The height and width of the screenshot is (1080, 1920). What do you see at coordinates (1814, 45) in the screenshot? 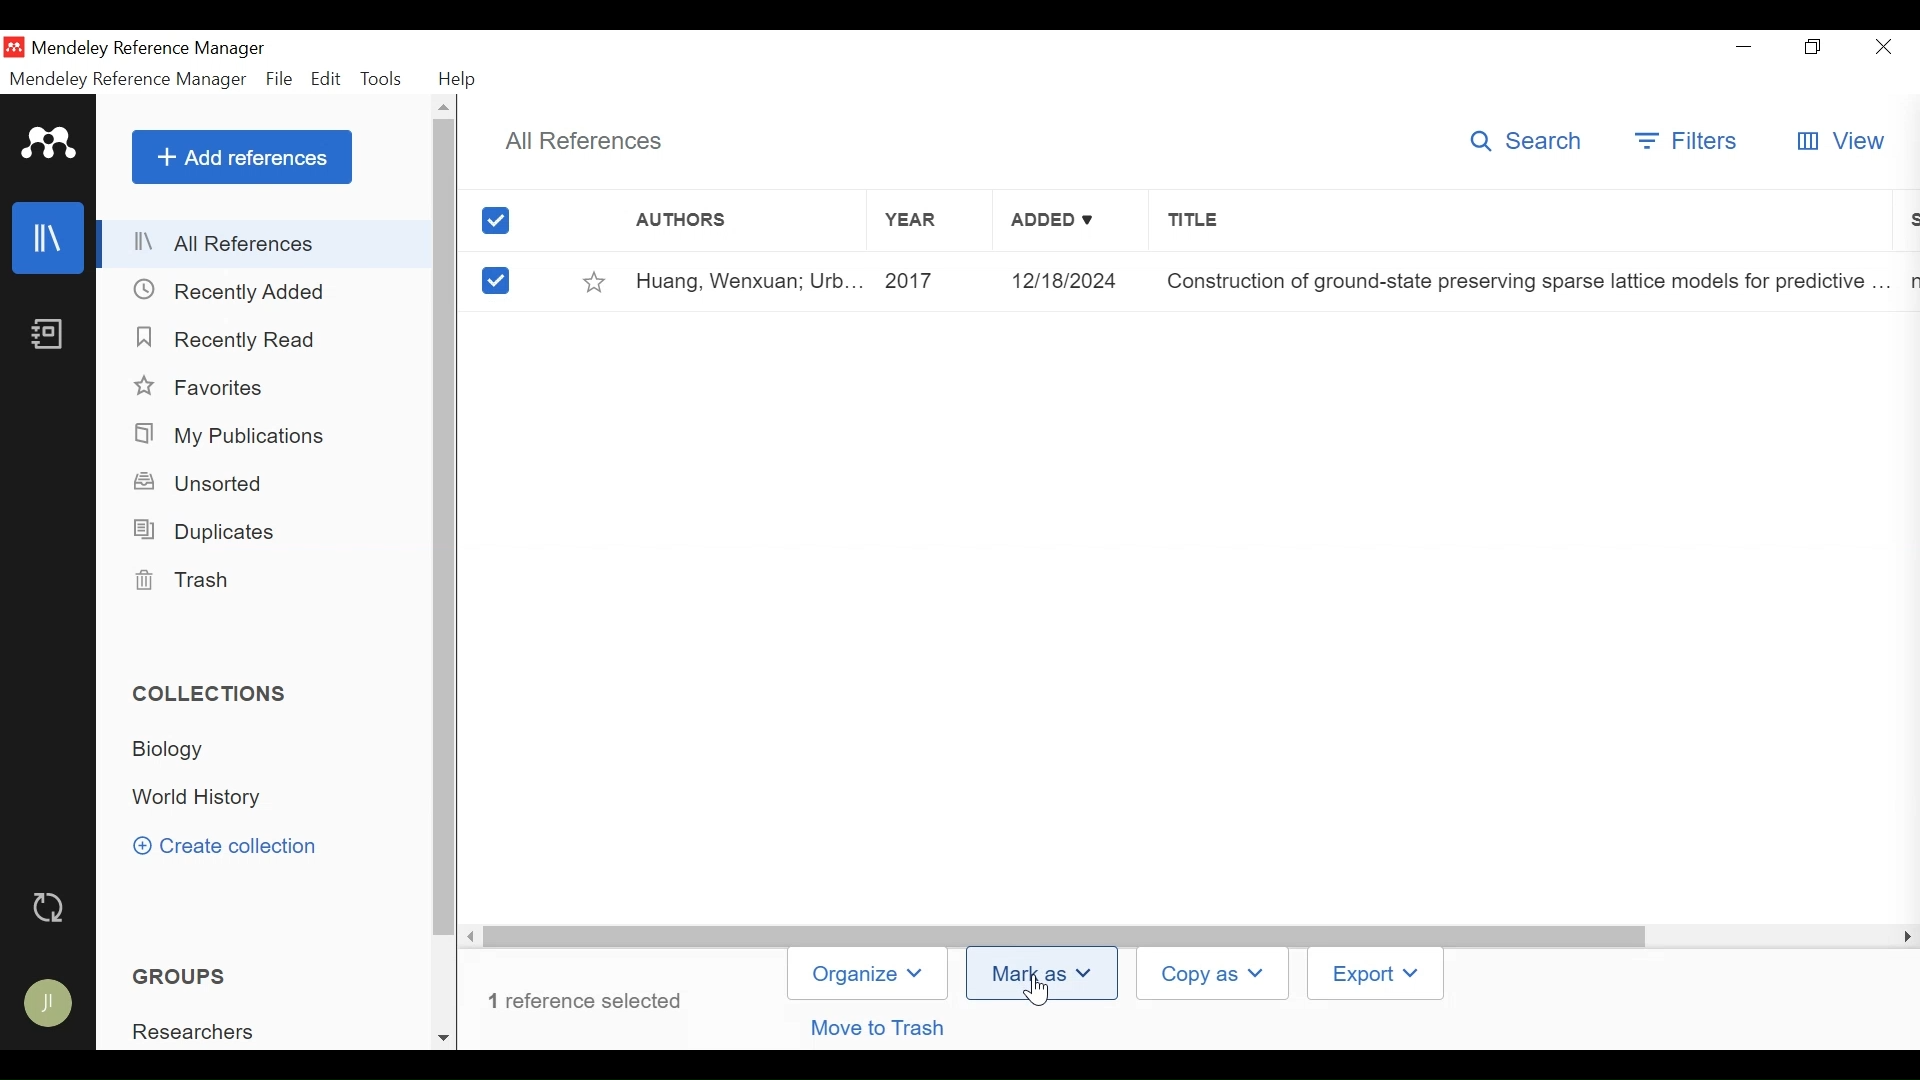
I see `Restore` at bounding box center [1814, 45].